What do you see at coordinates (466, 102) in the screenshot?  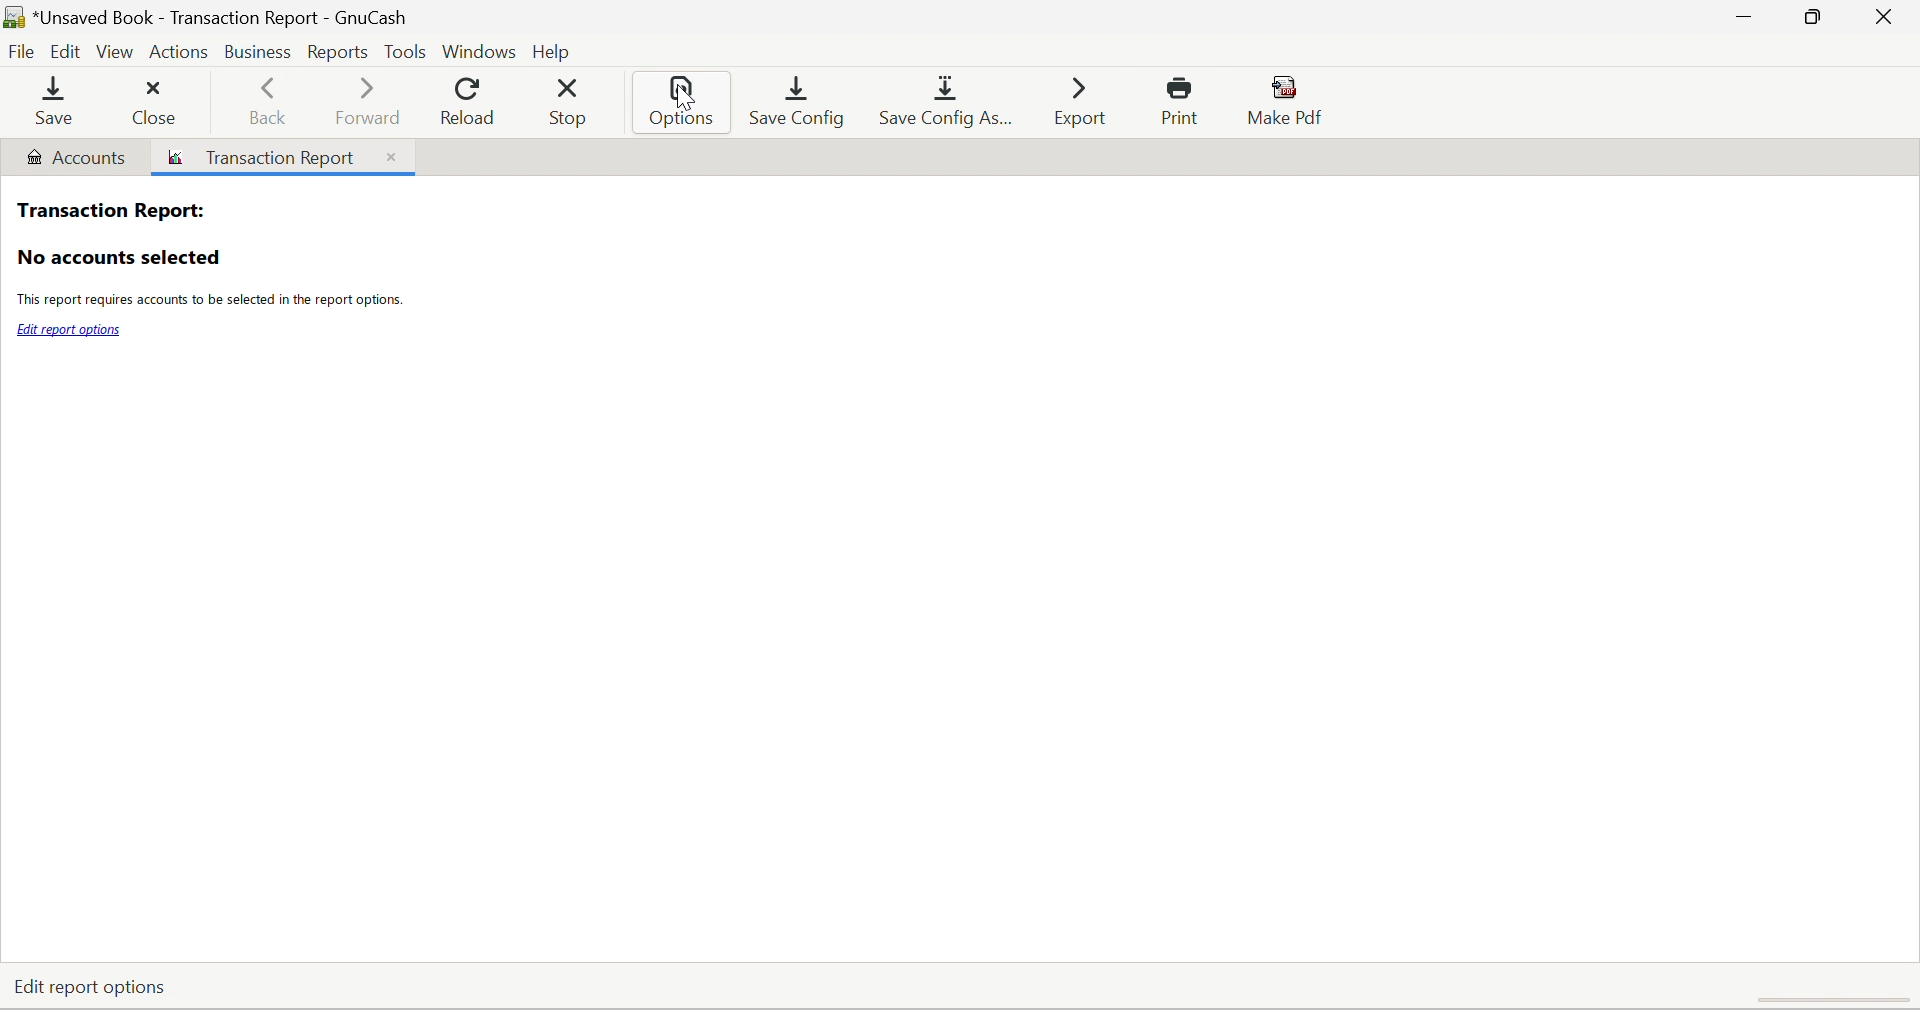 I see `Reload` at bounding box center [466, 102].